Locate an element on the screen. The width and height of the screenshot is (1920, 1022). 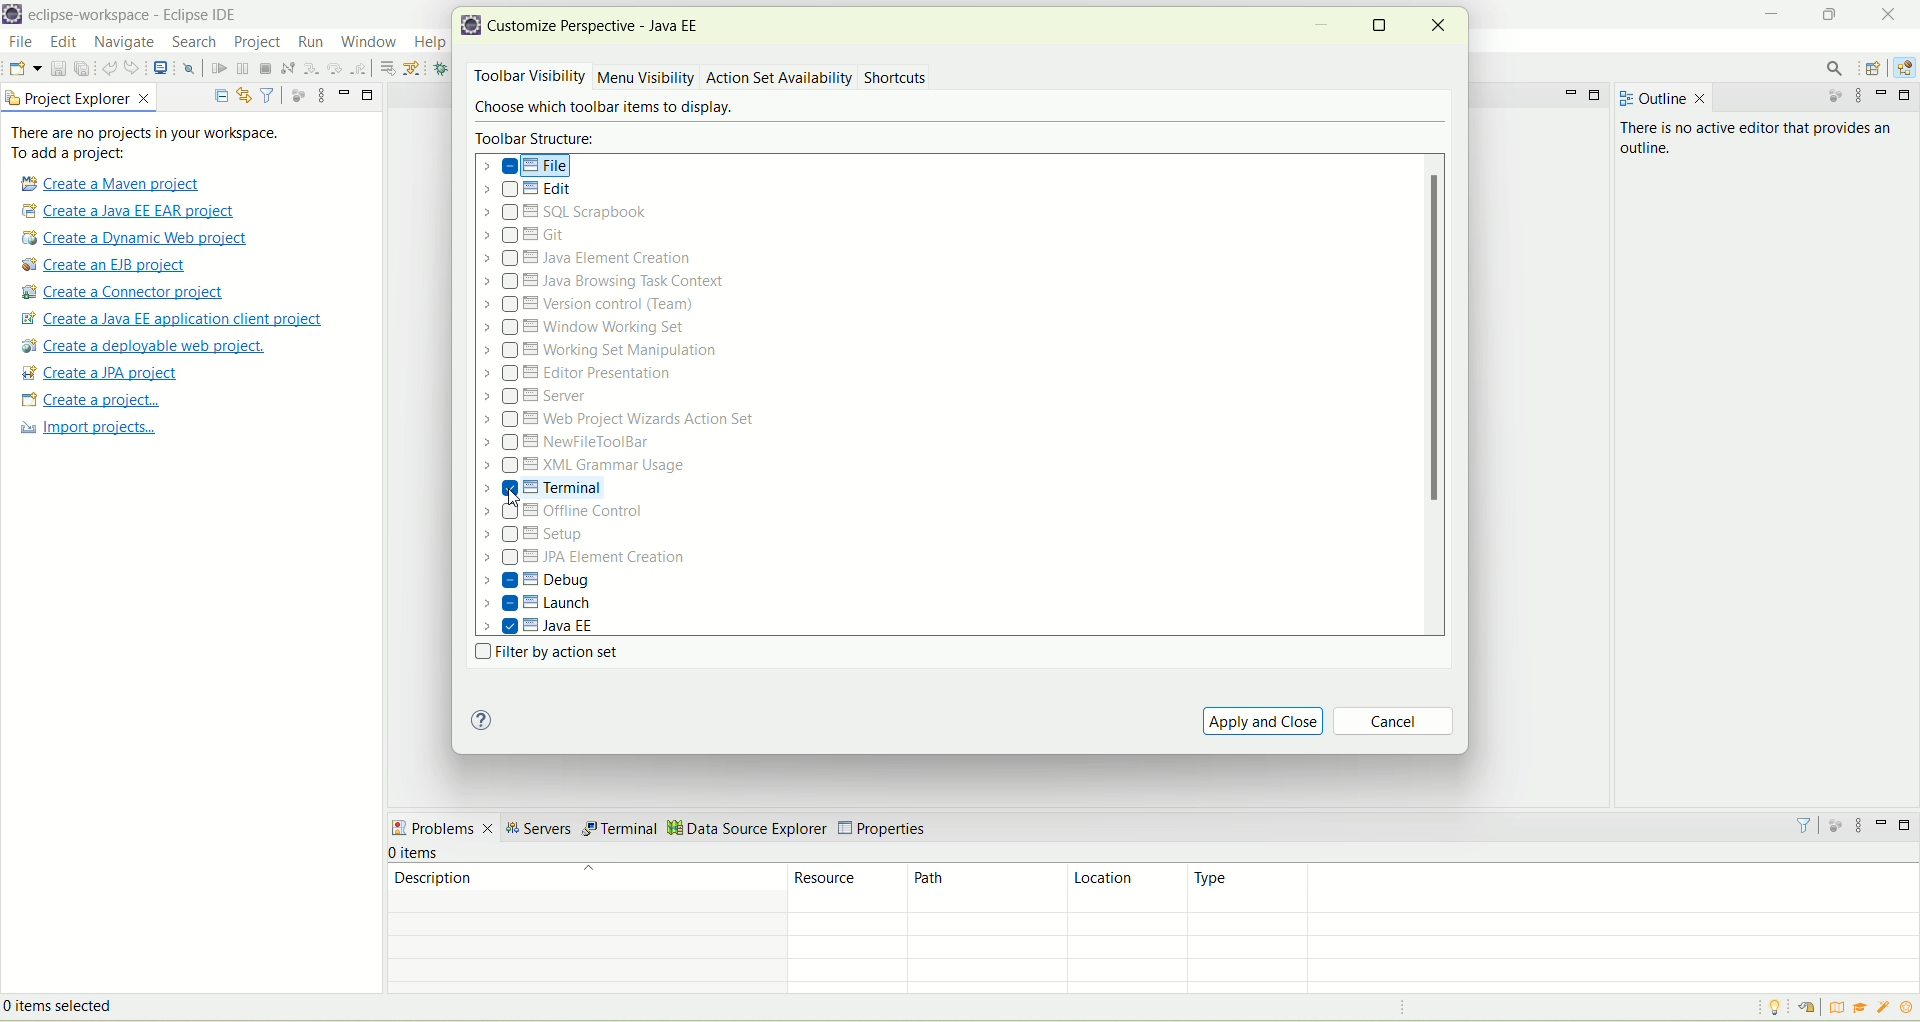
save all is located at coordinates (82, 69).